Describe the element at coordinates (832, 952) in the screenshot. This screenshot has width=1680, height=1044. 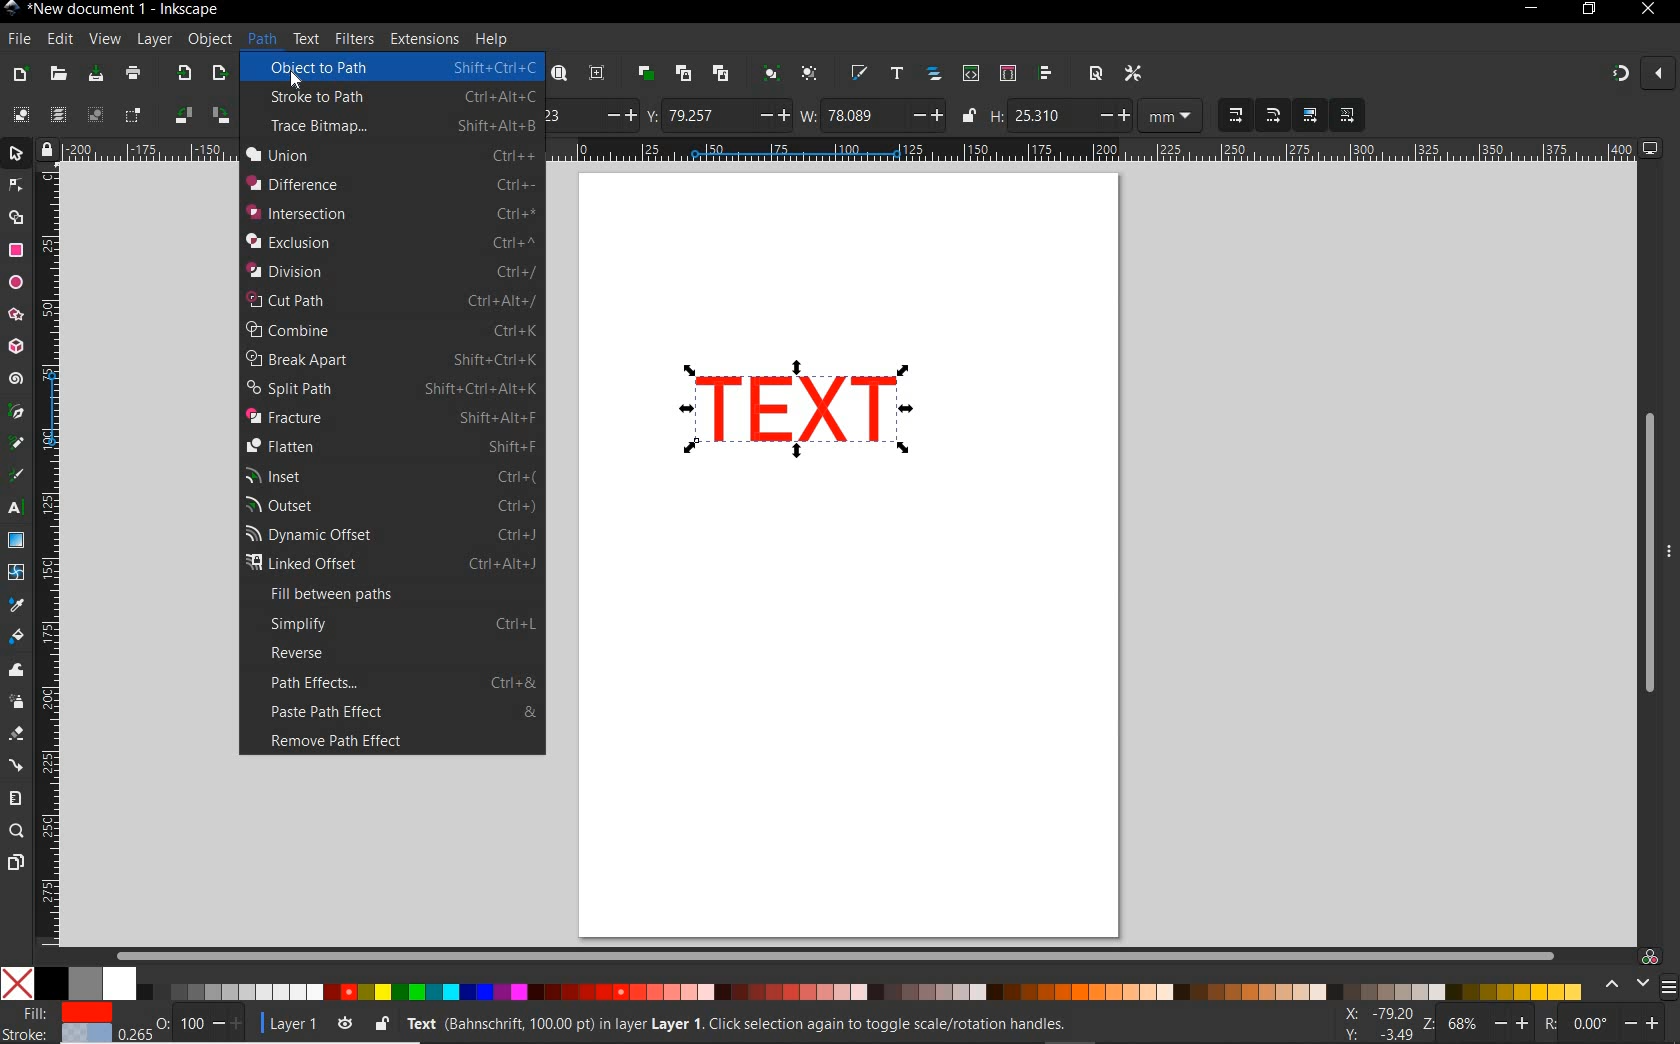
I see `SCROLLBAR` at that location.